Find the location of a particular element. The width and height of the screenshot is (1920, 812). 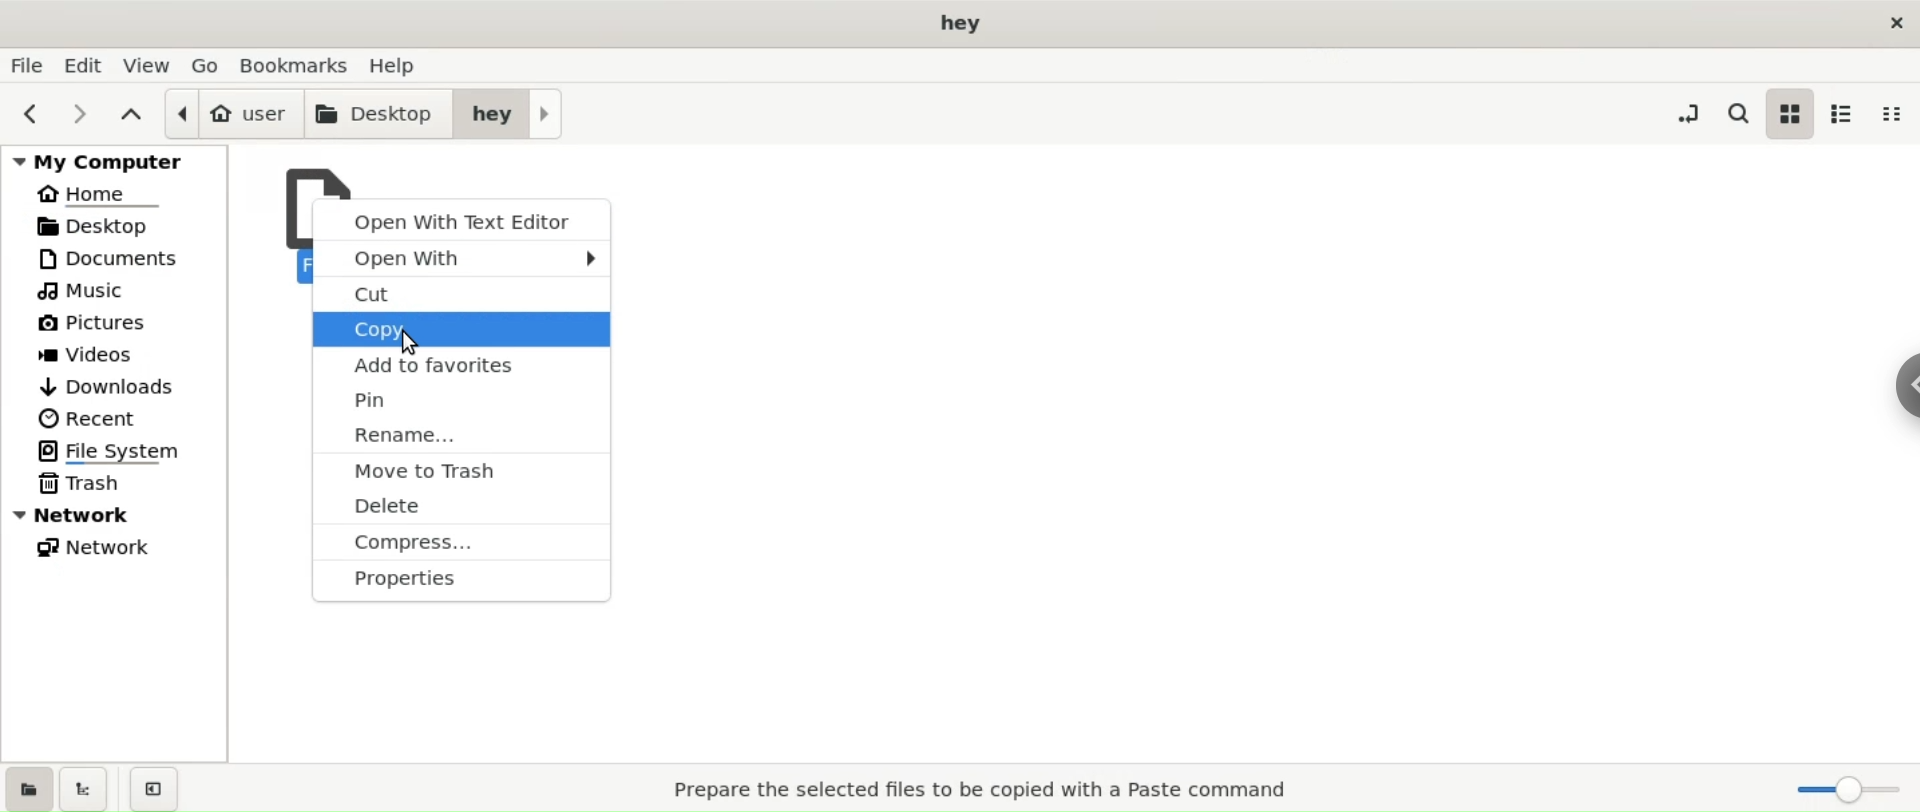

parent folder is located at coordinates (133, 115).